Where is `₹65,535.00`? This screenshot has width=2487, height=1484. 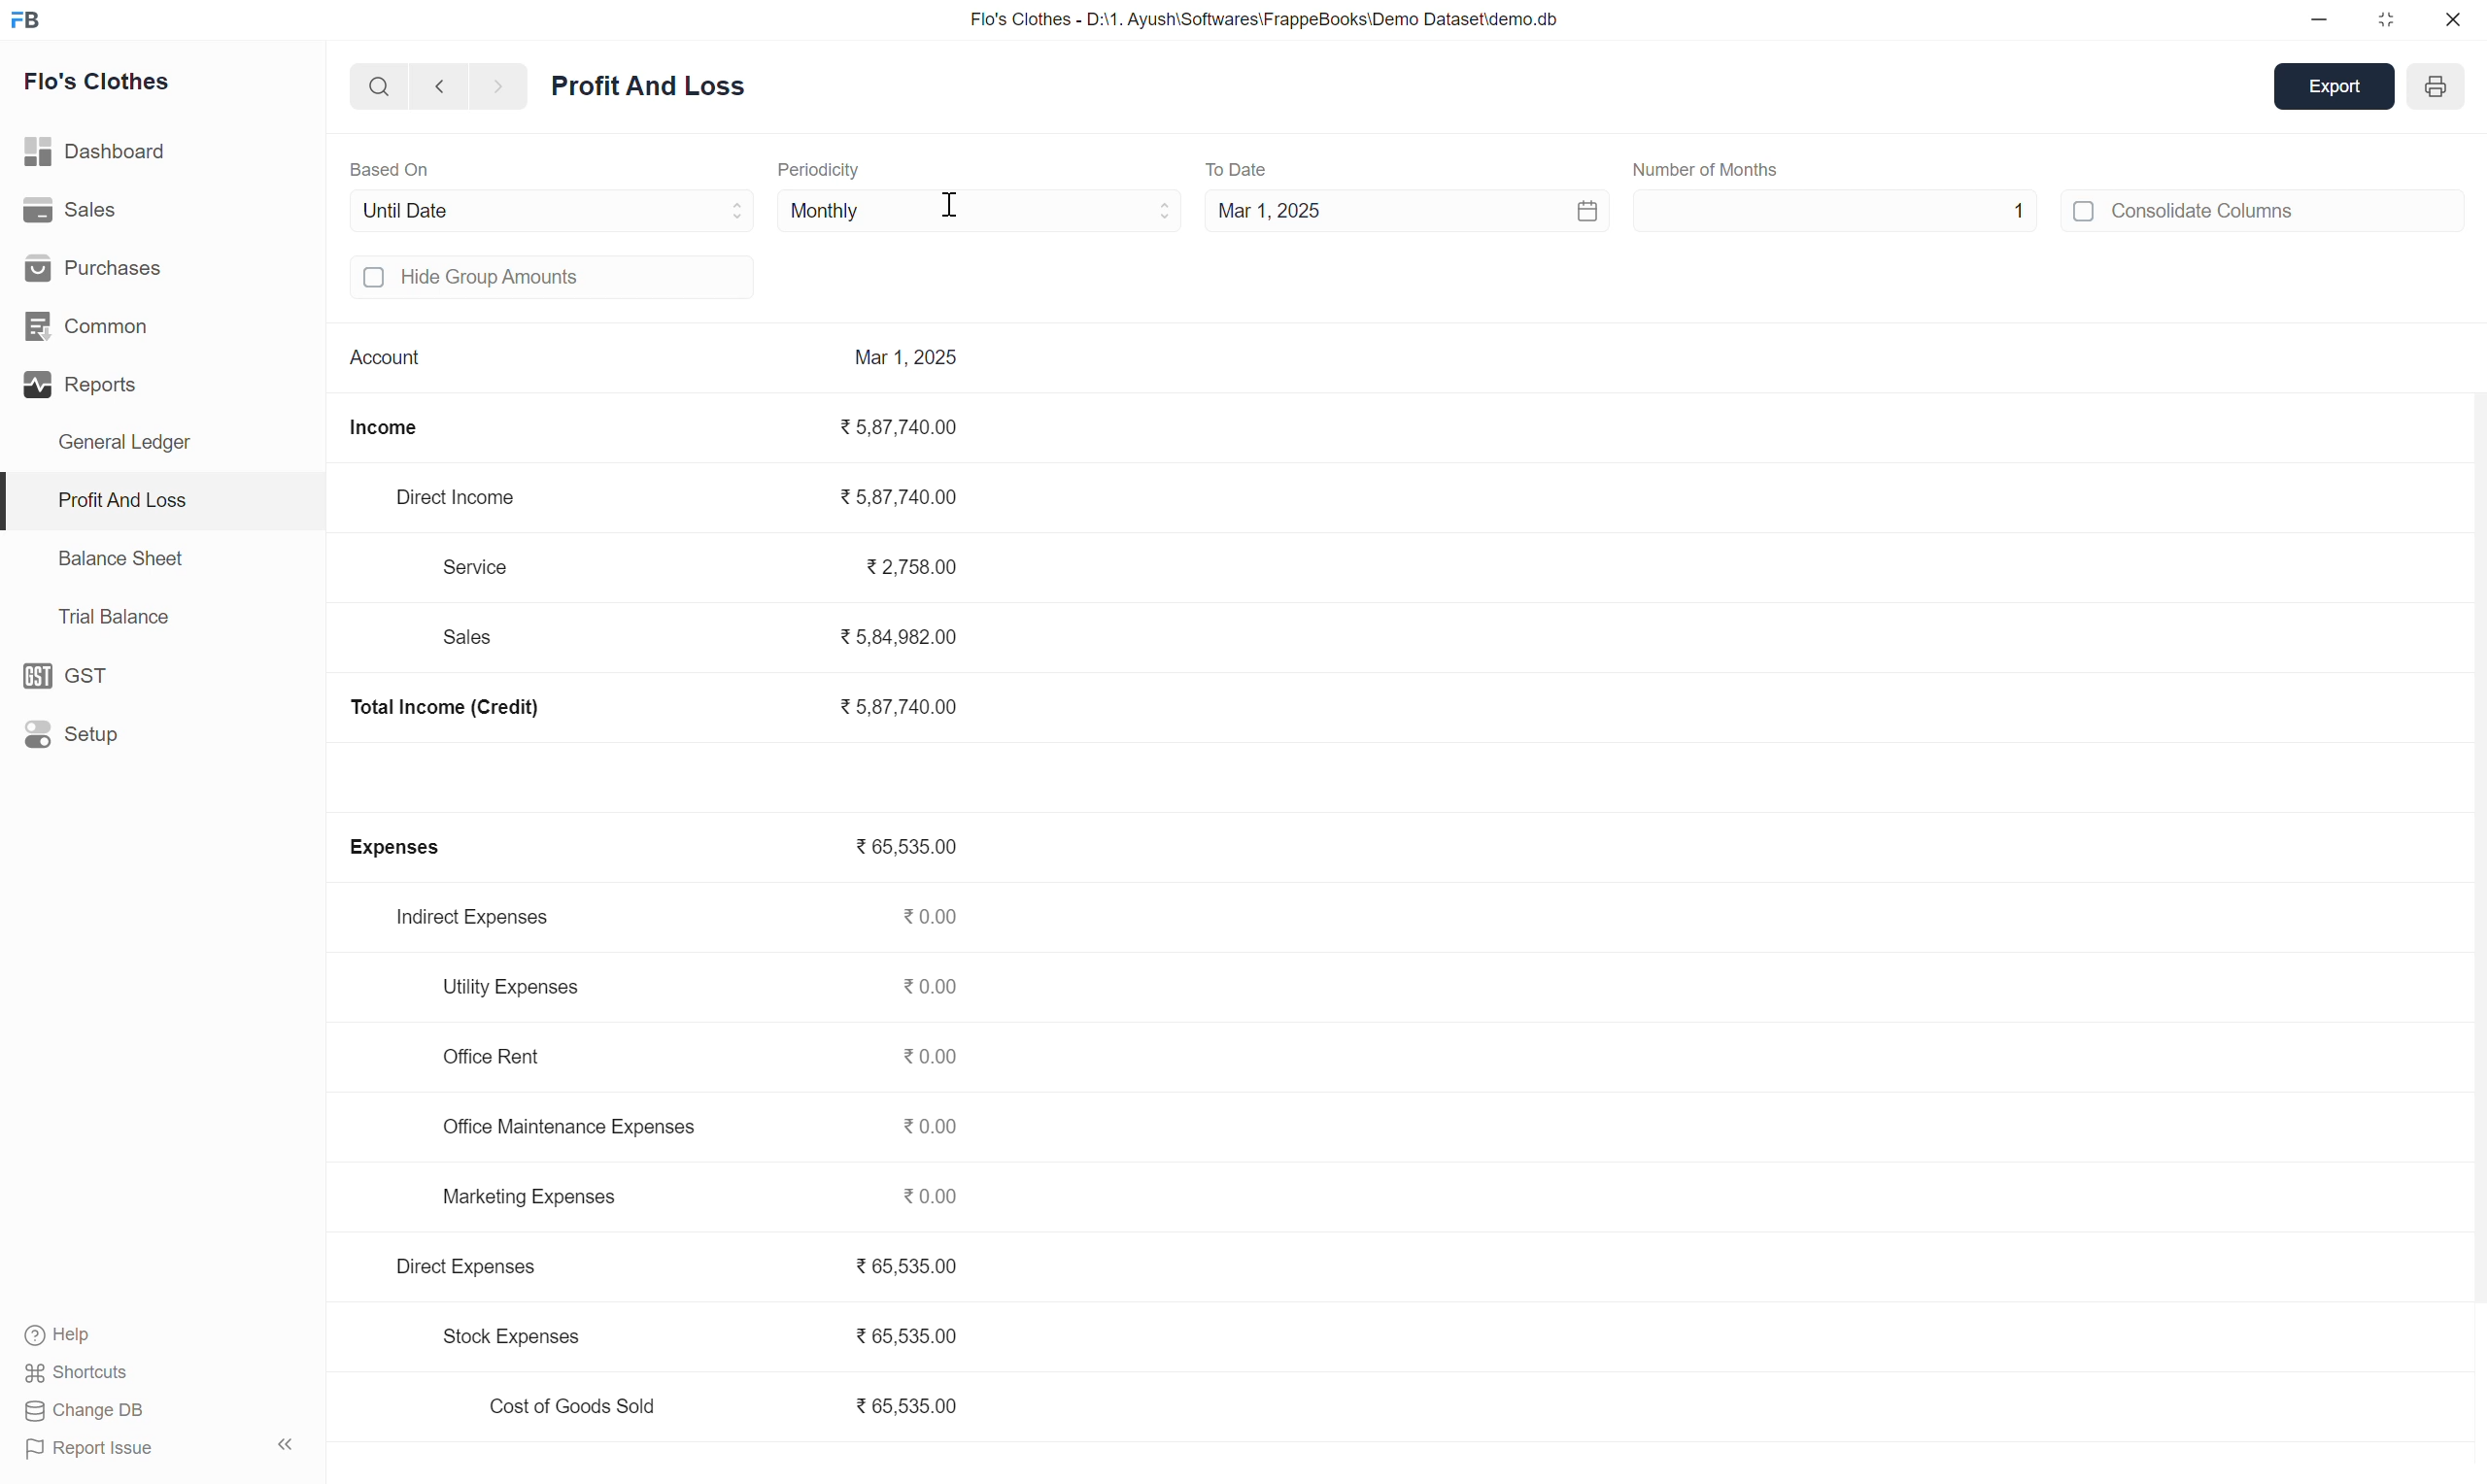 ₹65,535.00 is located at coordinates (909, 1267).